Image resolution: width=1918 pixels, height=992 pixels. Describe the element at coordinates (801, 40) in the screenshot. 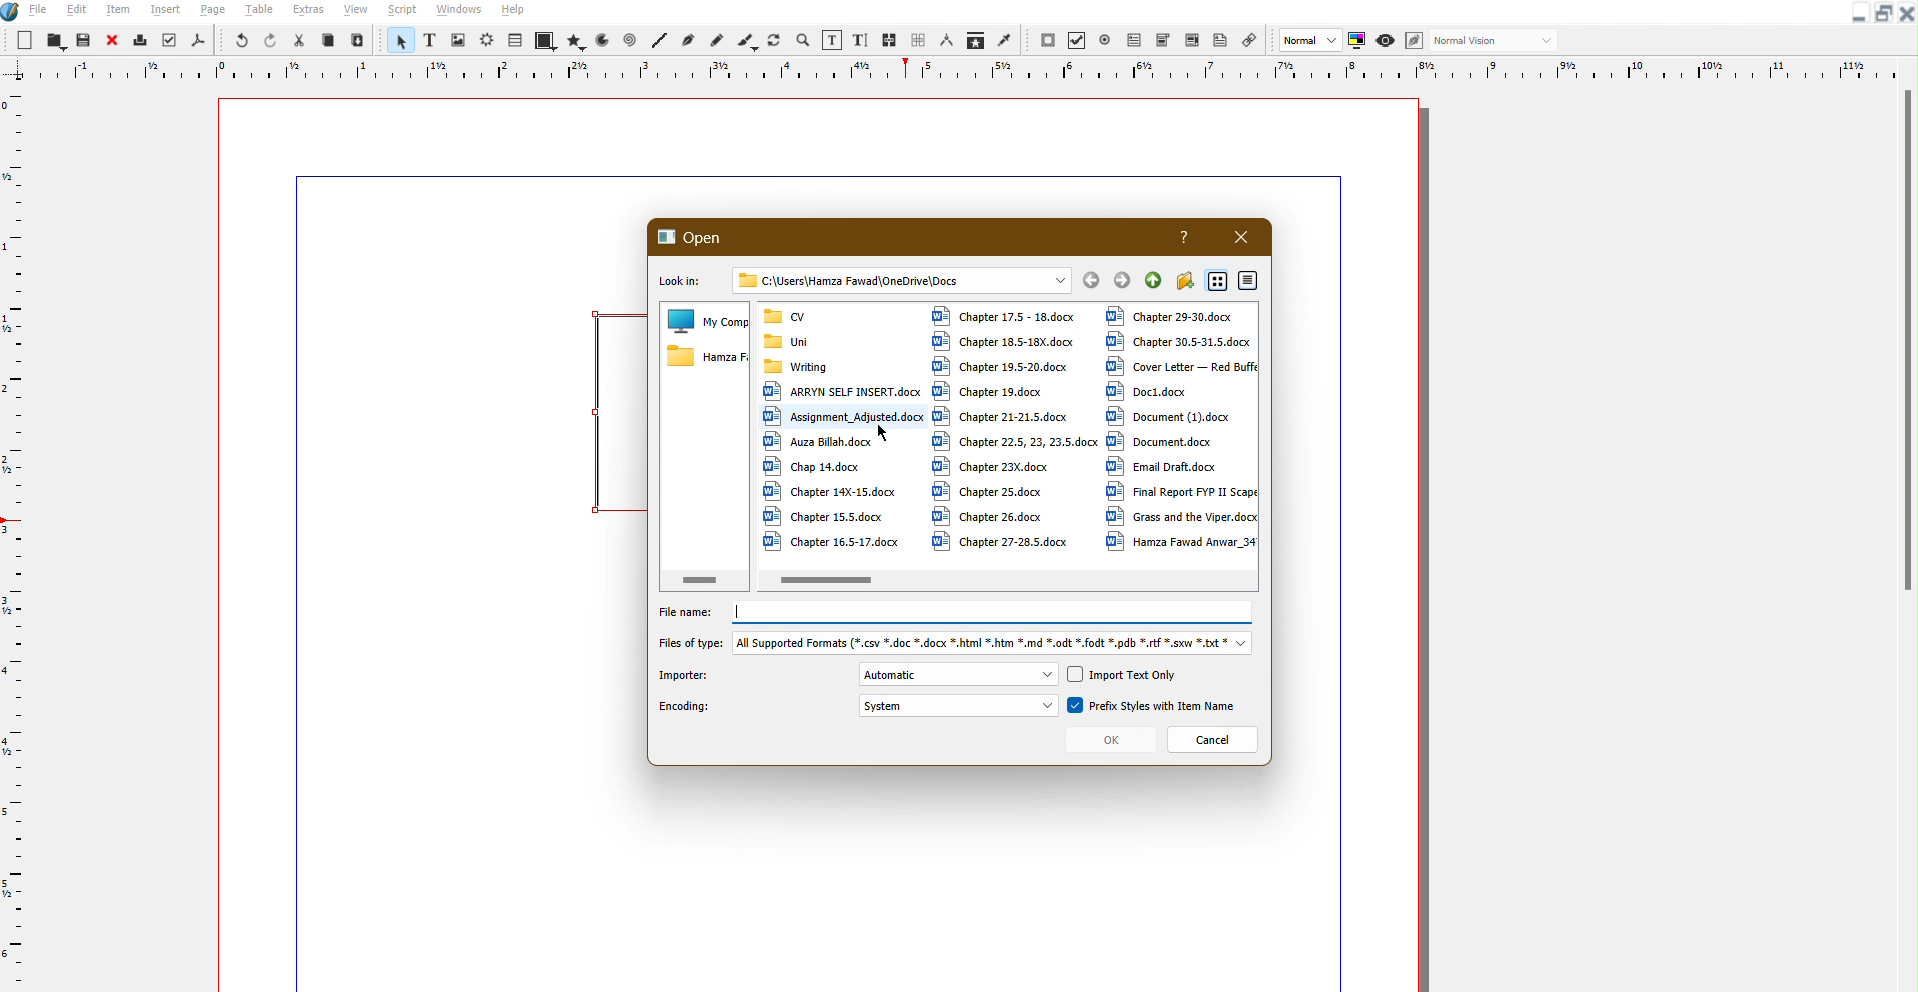

I see `Zoom In and Out` at that location.